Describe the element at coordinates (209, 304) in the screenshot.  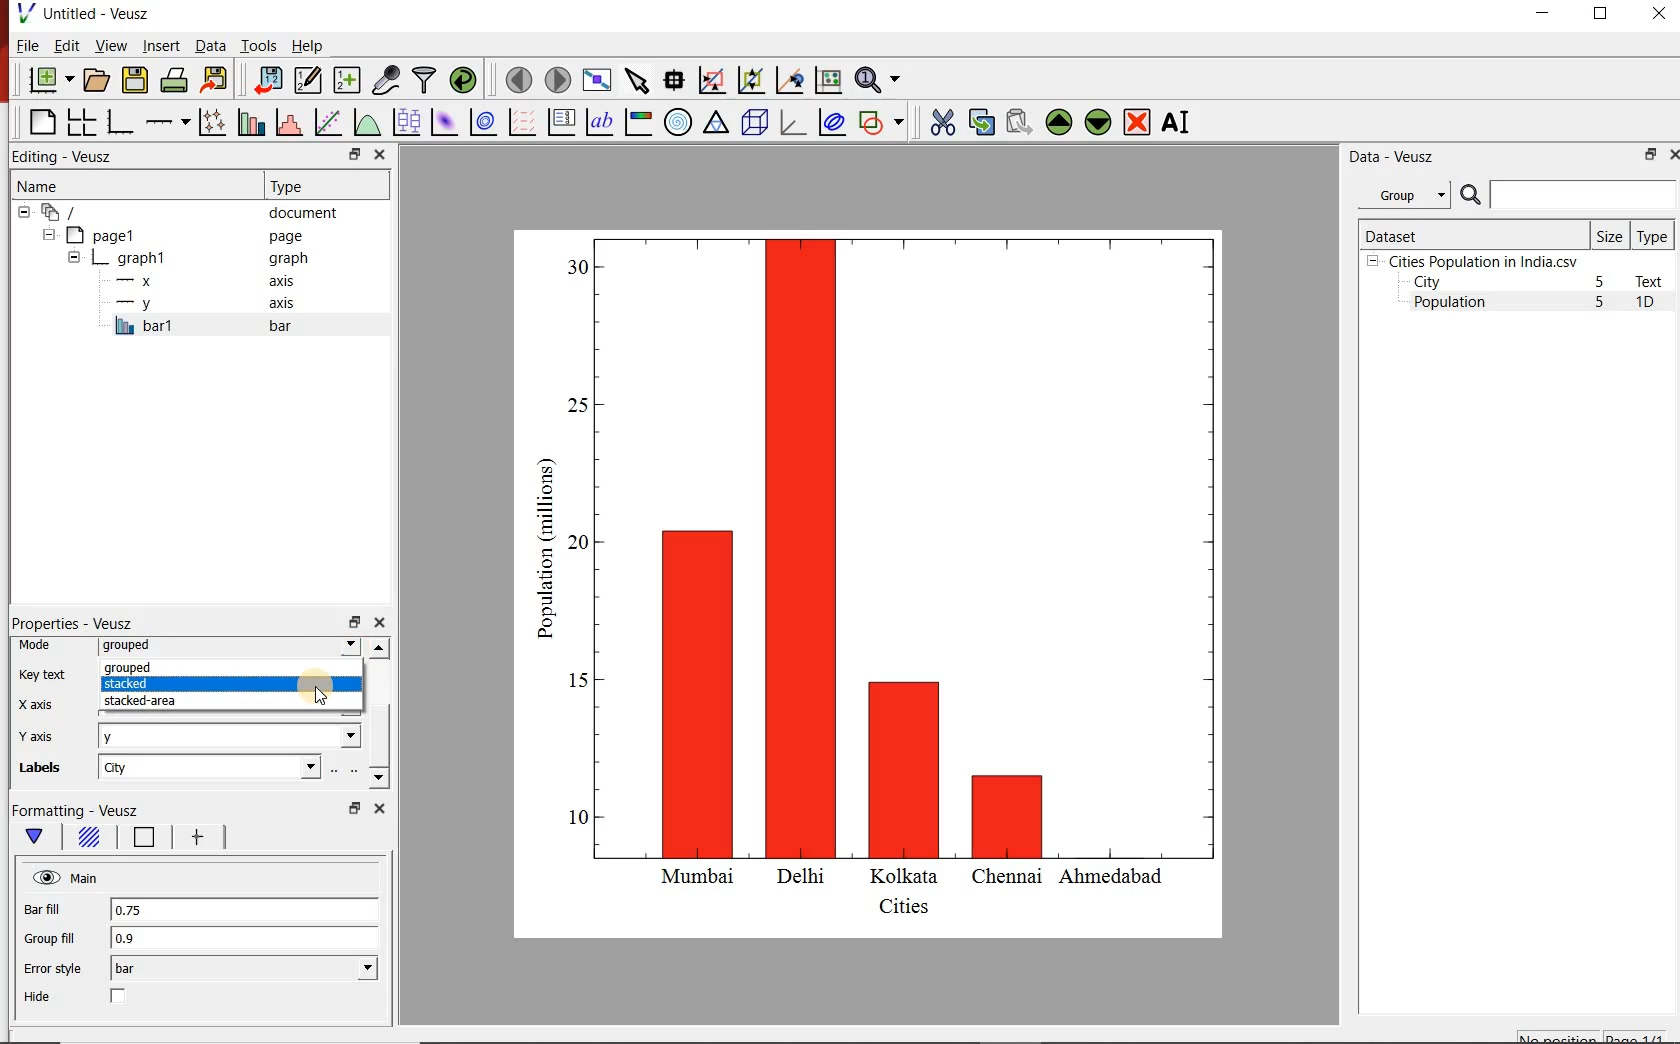
I see `y axis` at that location.